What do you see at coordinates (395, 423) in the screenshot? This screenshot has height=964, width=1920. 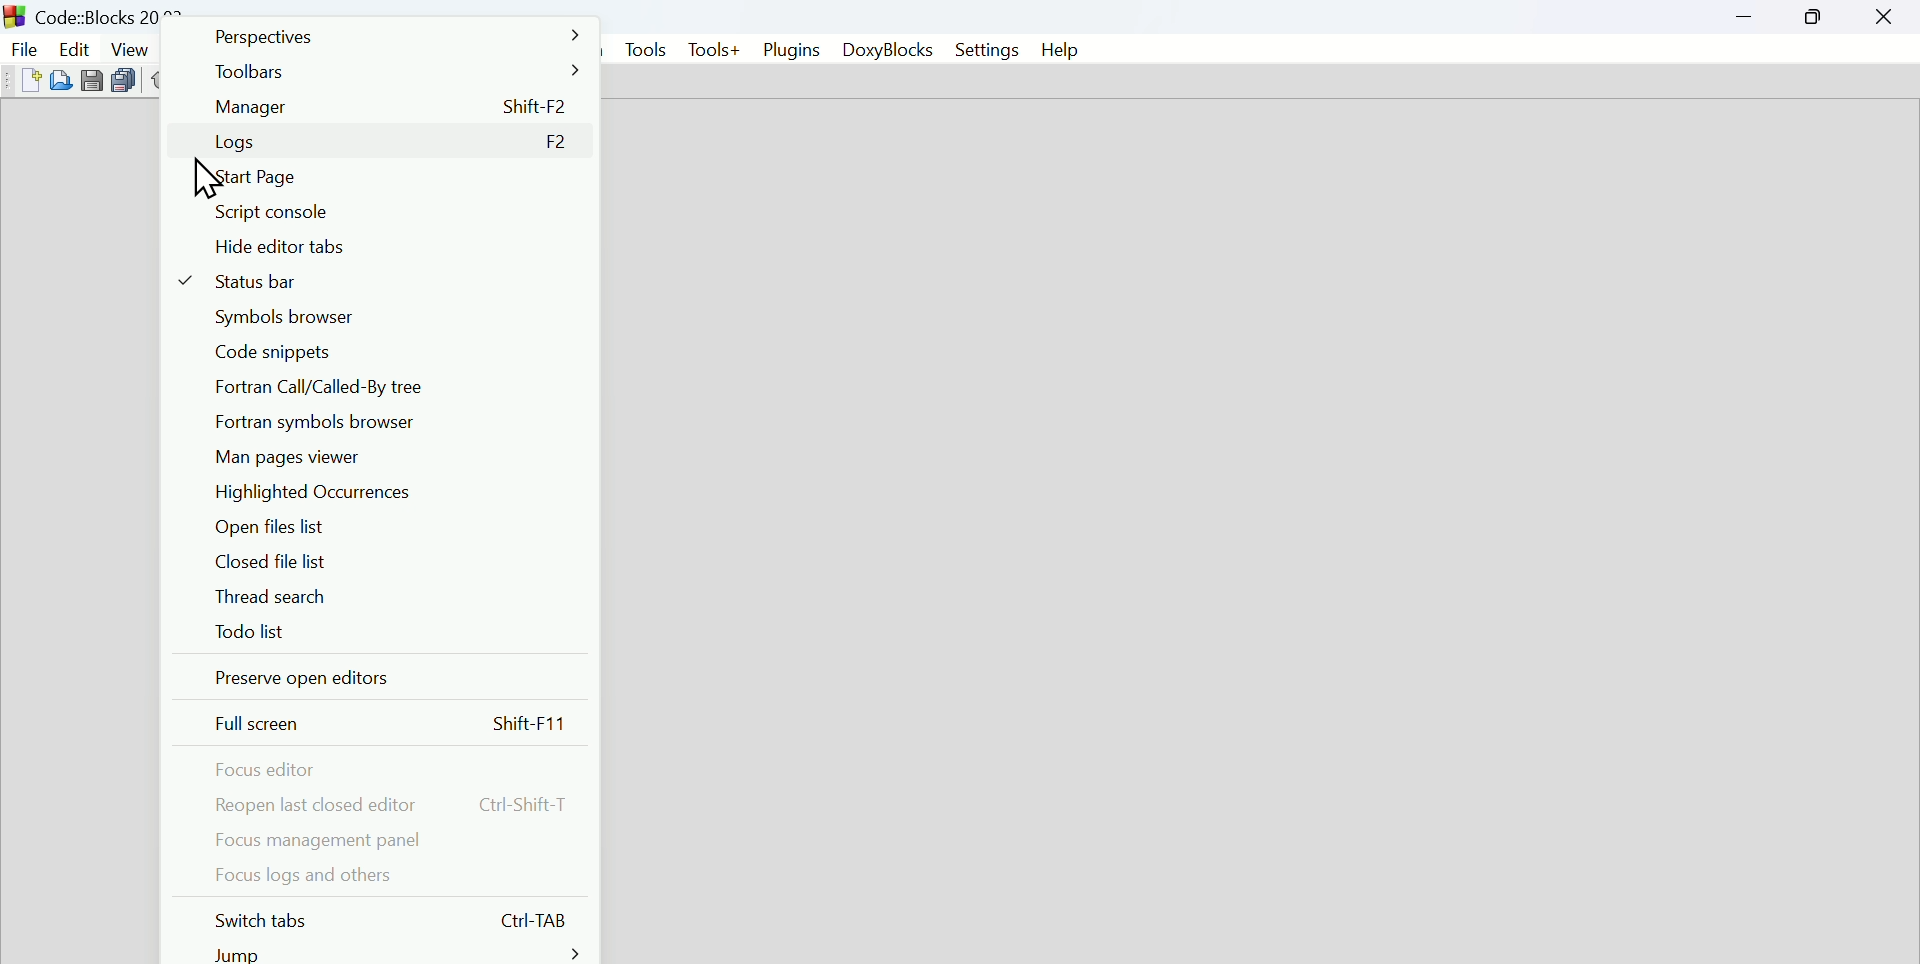 I see `Fortrans symbol browser` at bounding box center [395, 423].